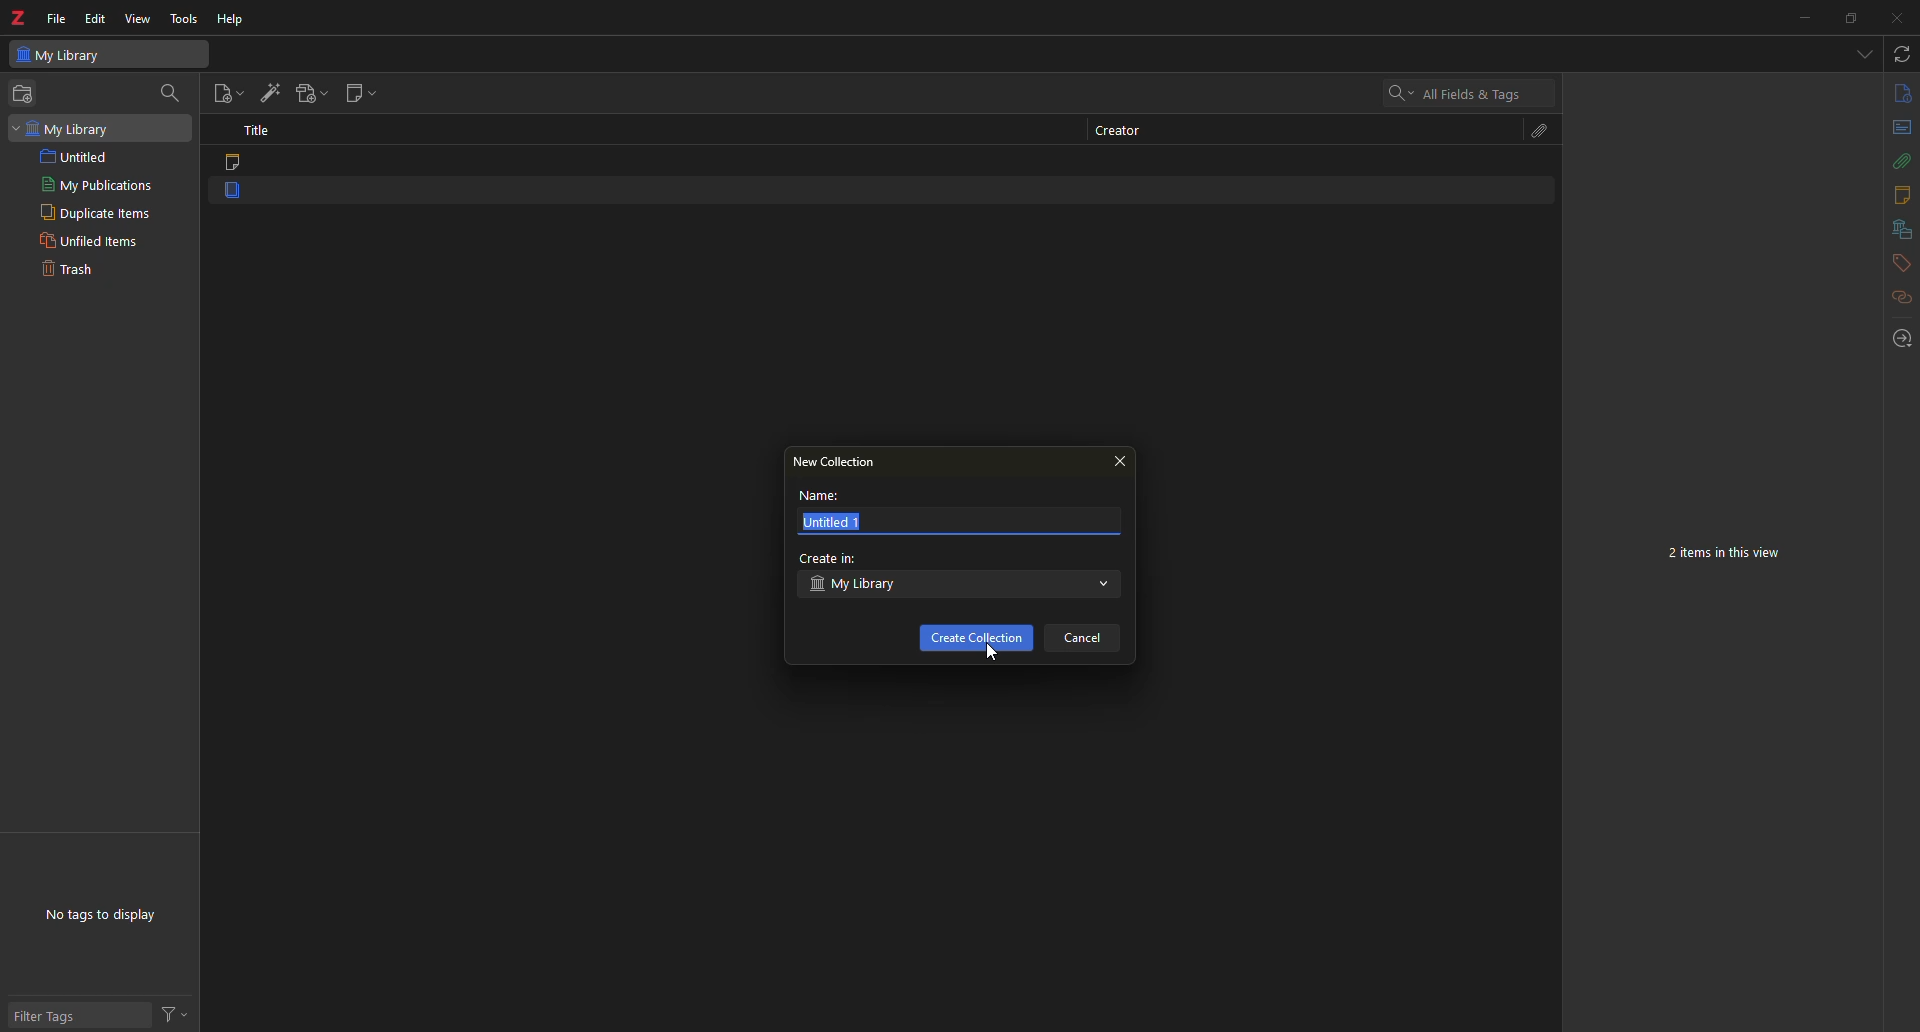 The width and height of the screenshot is (1920, 1032). I want to click on trash, so click(75, 272).